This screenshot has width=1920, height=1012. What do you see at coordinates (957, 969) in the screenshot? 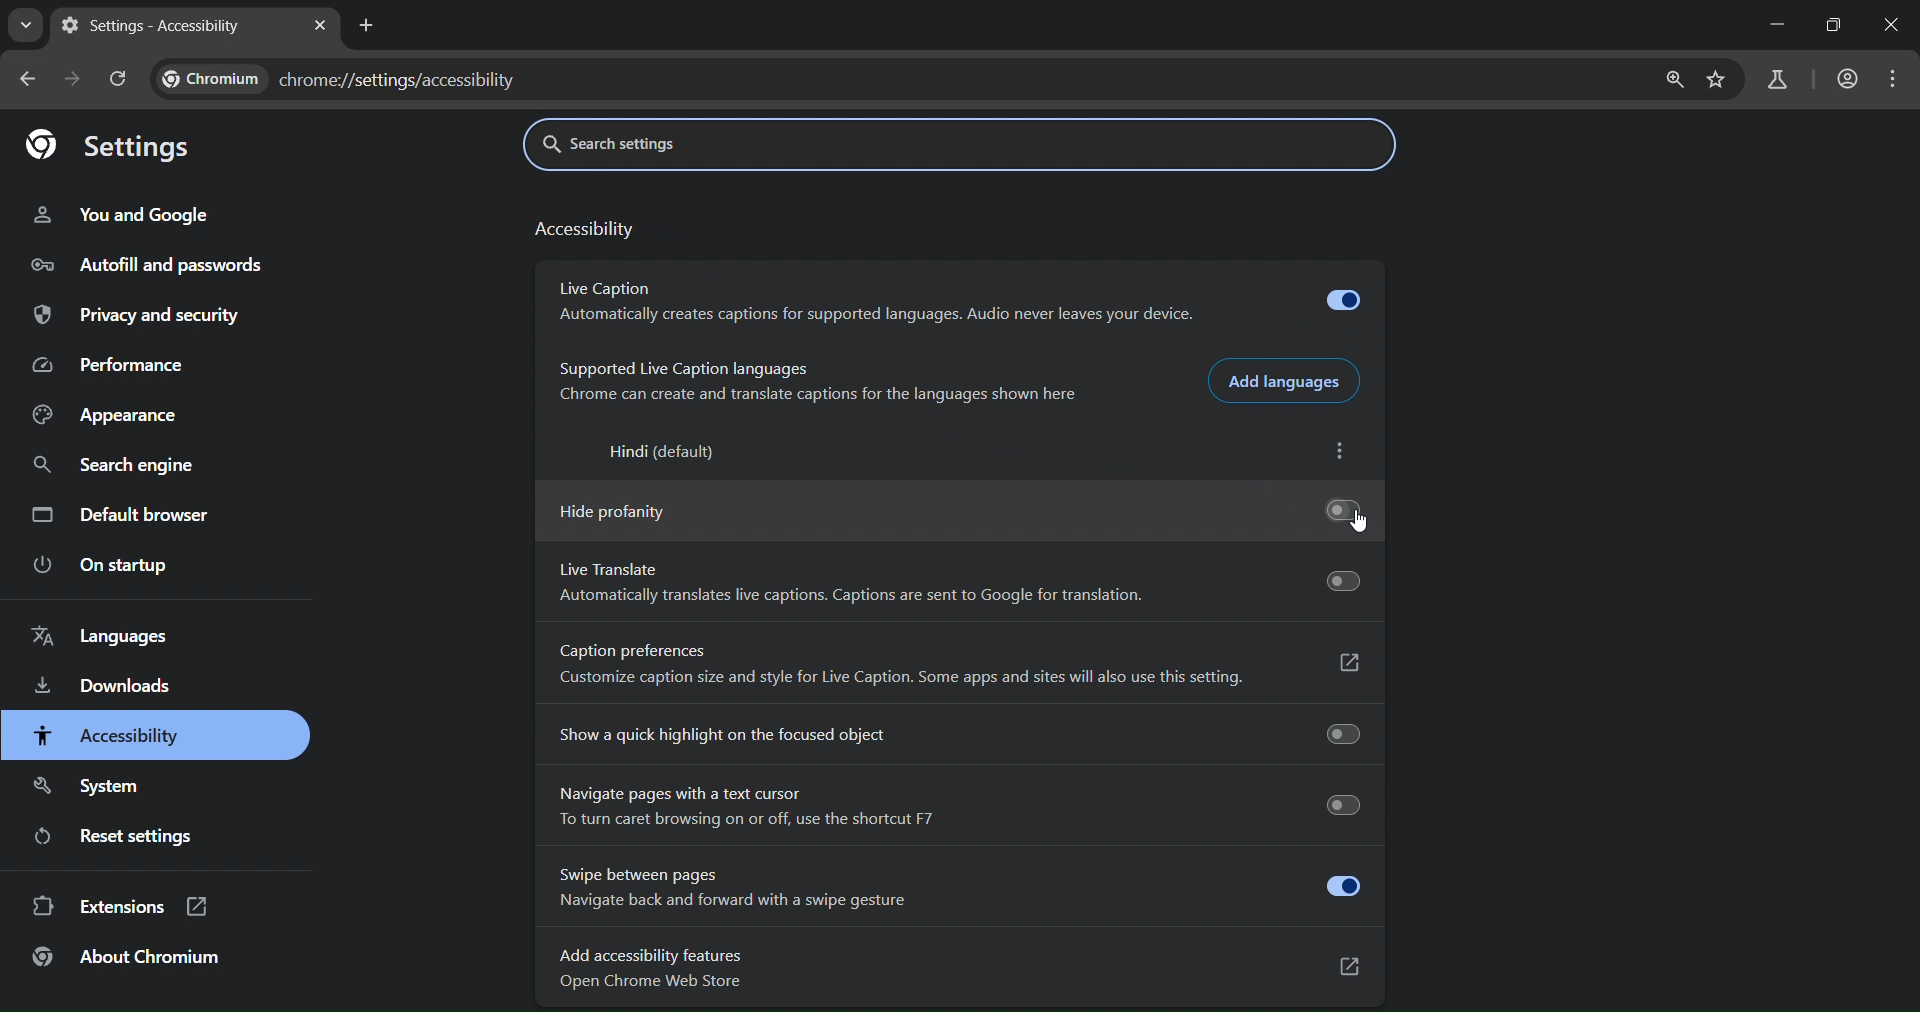
I see `Add accessibility features
Open Chrome Web Store` at bounding box center [957, 969].